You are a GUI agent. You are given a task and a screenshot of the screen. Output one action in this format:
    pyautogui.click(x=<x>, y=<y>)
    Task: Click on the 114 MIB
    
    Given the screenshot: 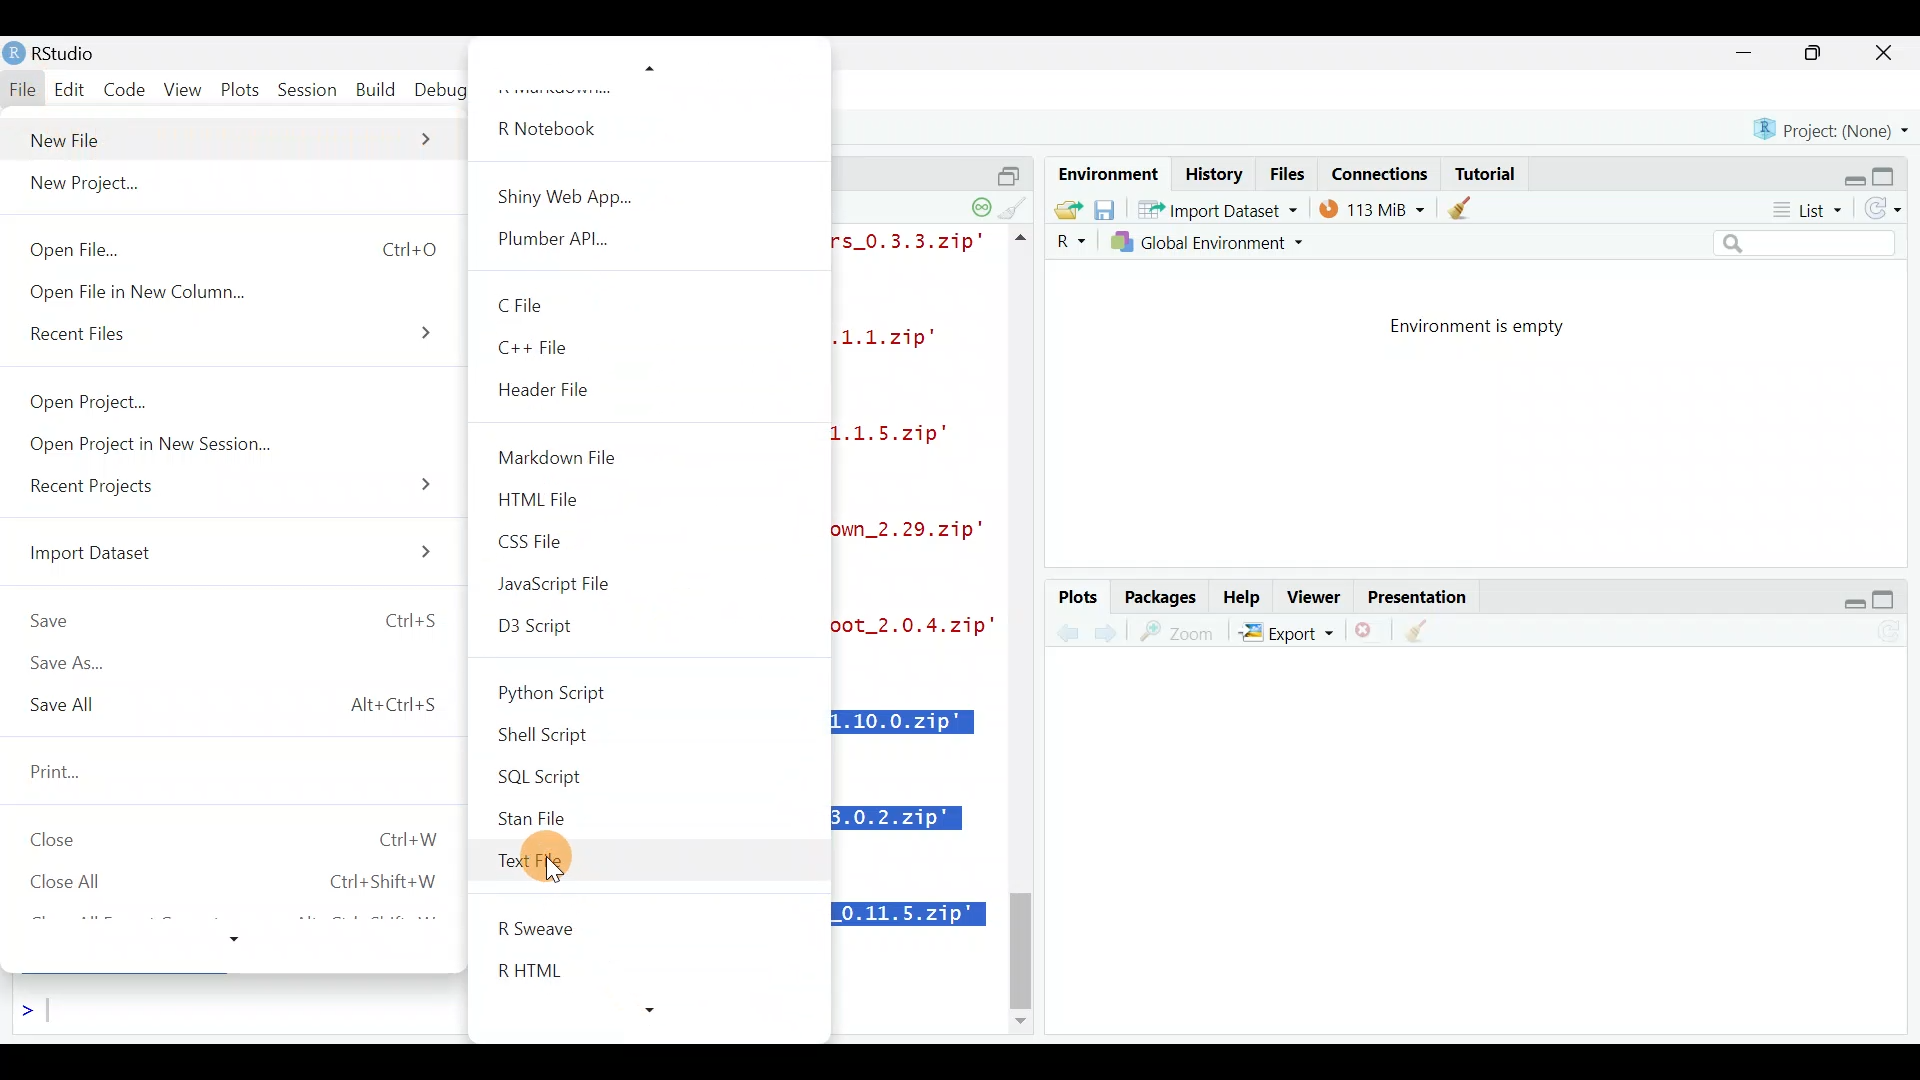 What is the action you would take?
    pyautogui.click(x=1372, y=208)
    